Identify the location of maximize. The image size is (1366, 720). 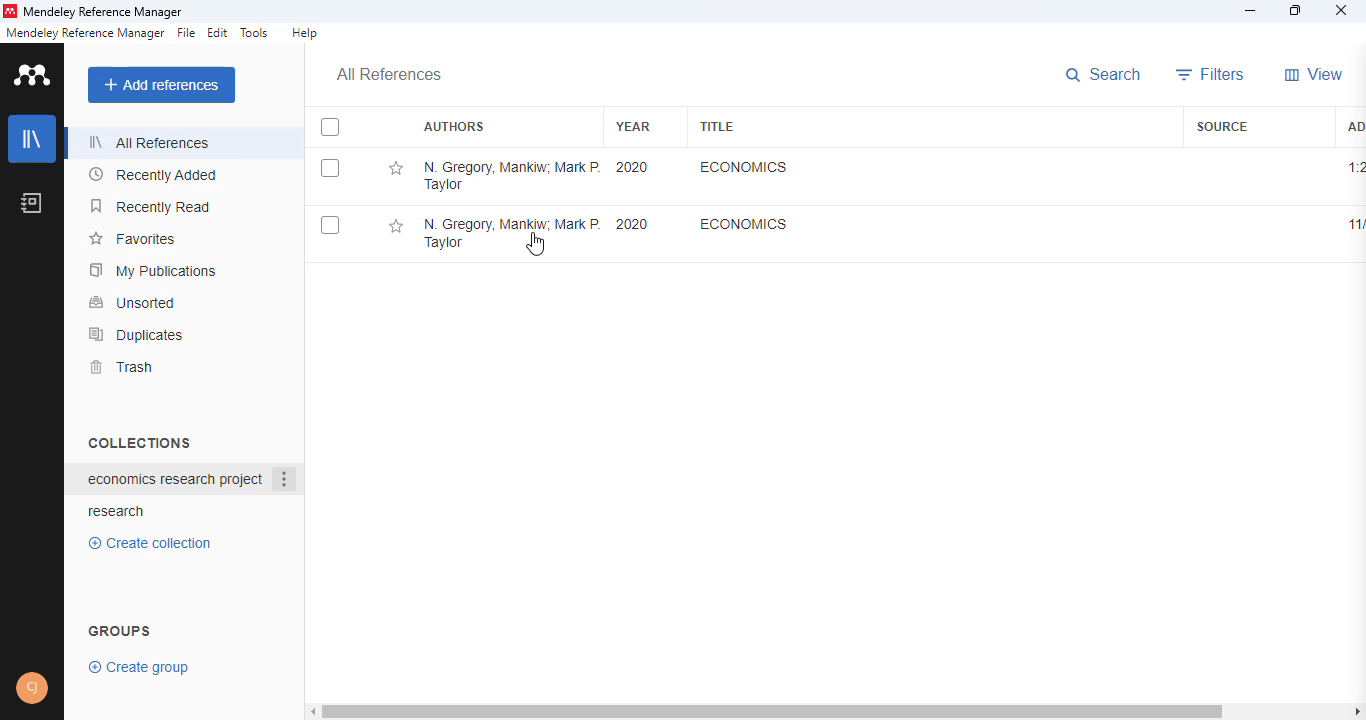
(1298, 11).